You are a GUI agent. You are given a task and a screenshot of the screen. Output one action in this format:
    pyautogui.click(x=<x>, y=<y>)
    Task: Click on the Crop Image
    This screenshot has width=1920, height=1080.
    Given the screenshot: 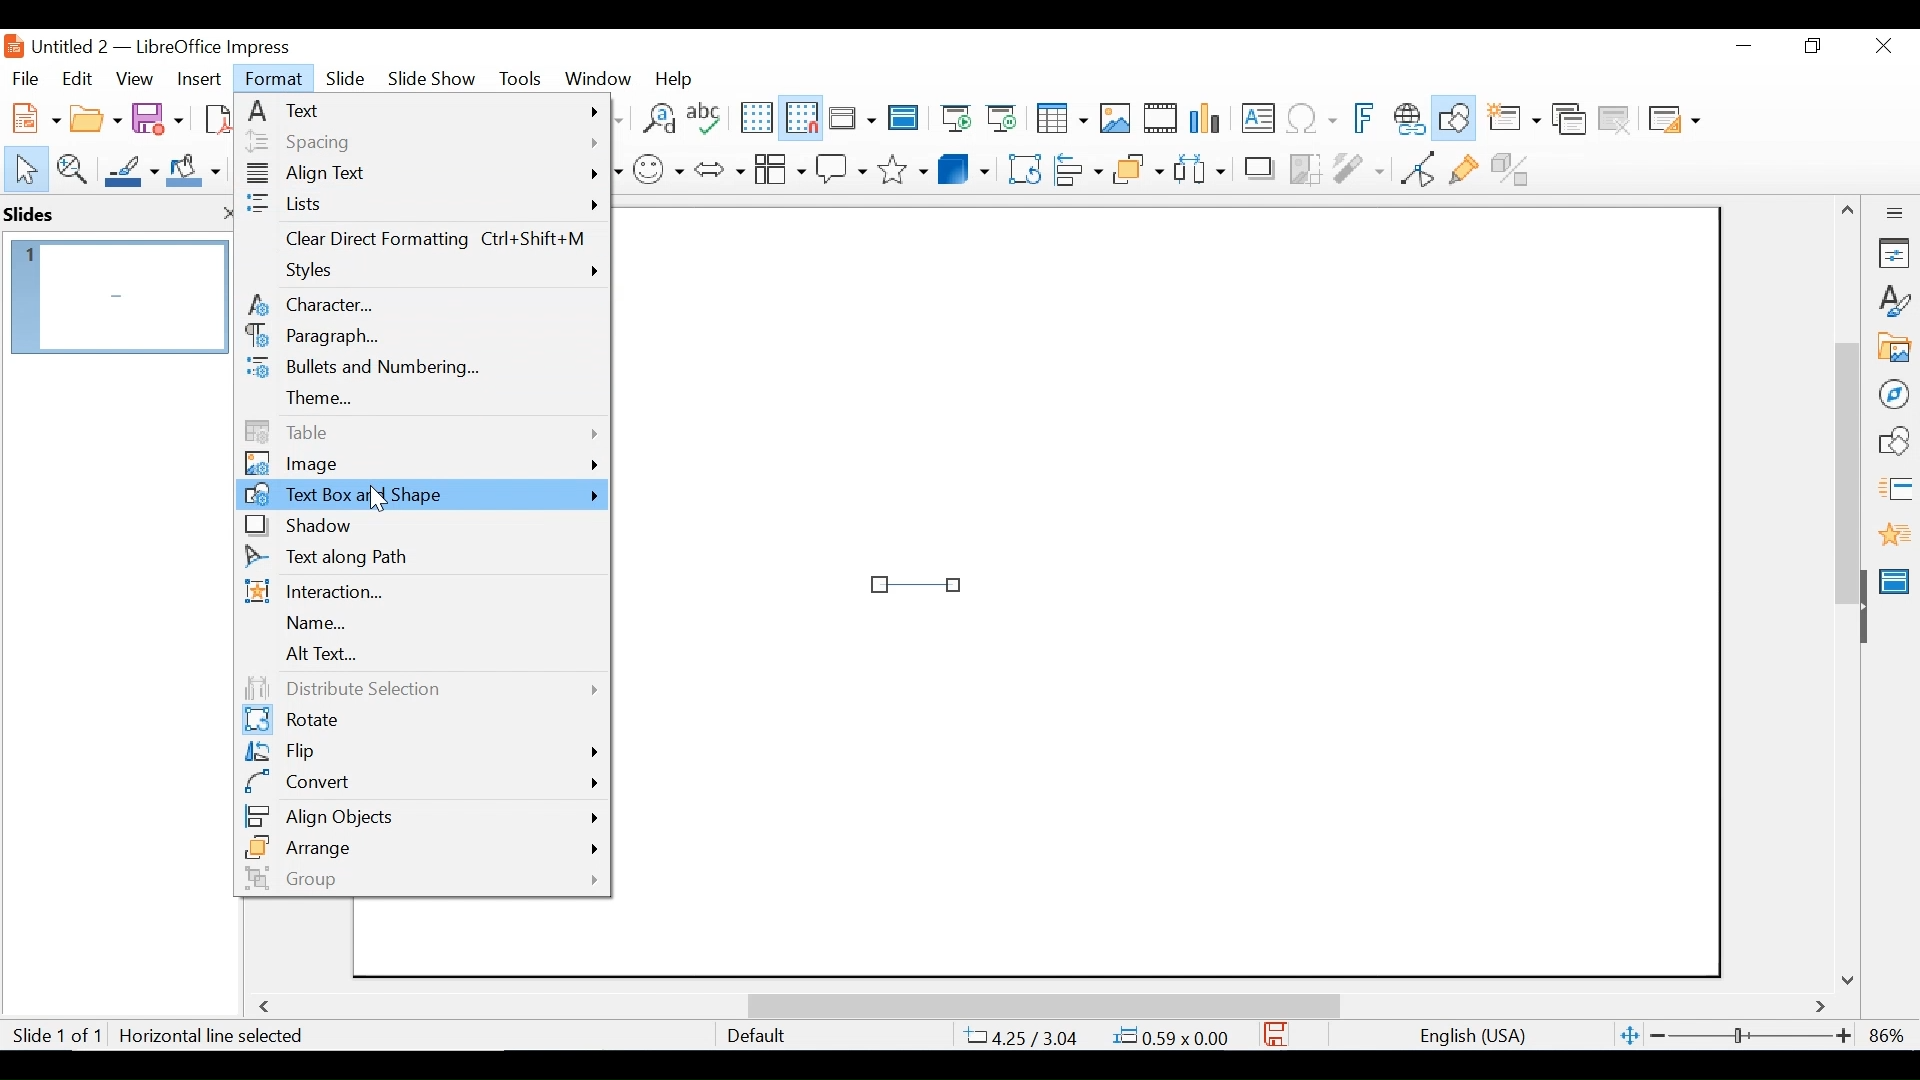 What is the action you would take?
    pyautogui.click(x=1305, y=167)
    